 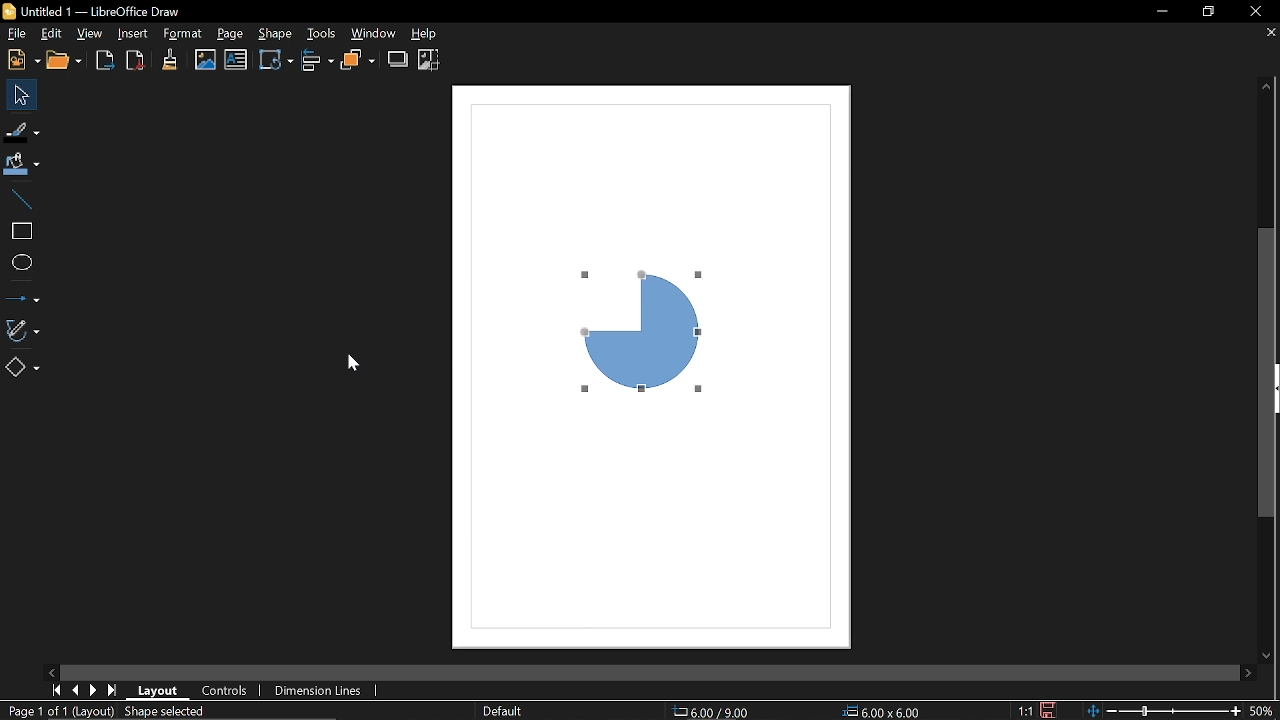 I want to click on Vertical scrollbar , so click(x=1268, y=373).